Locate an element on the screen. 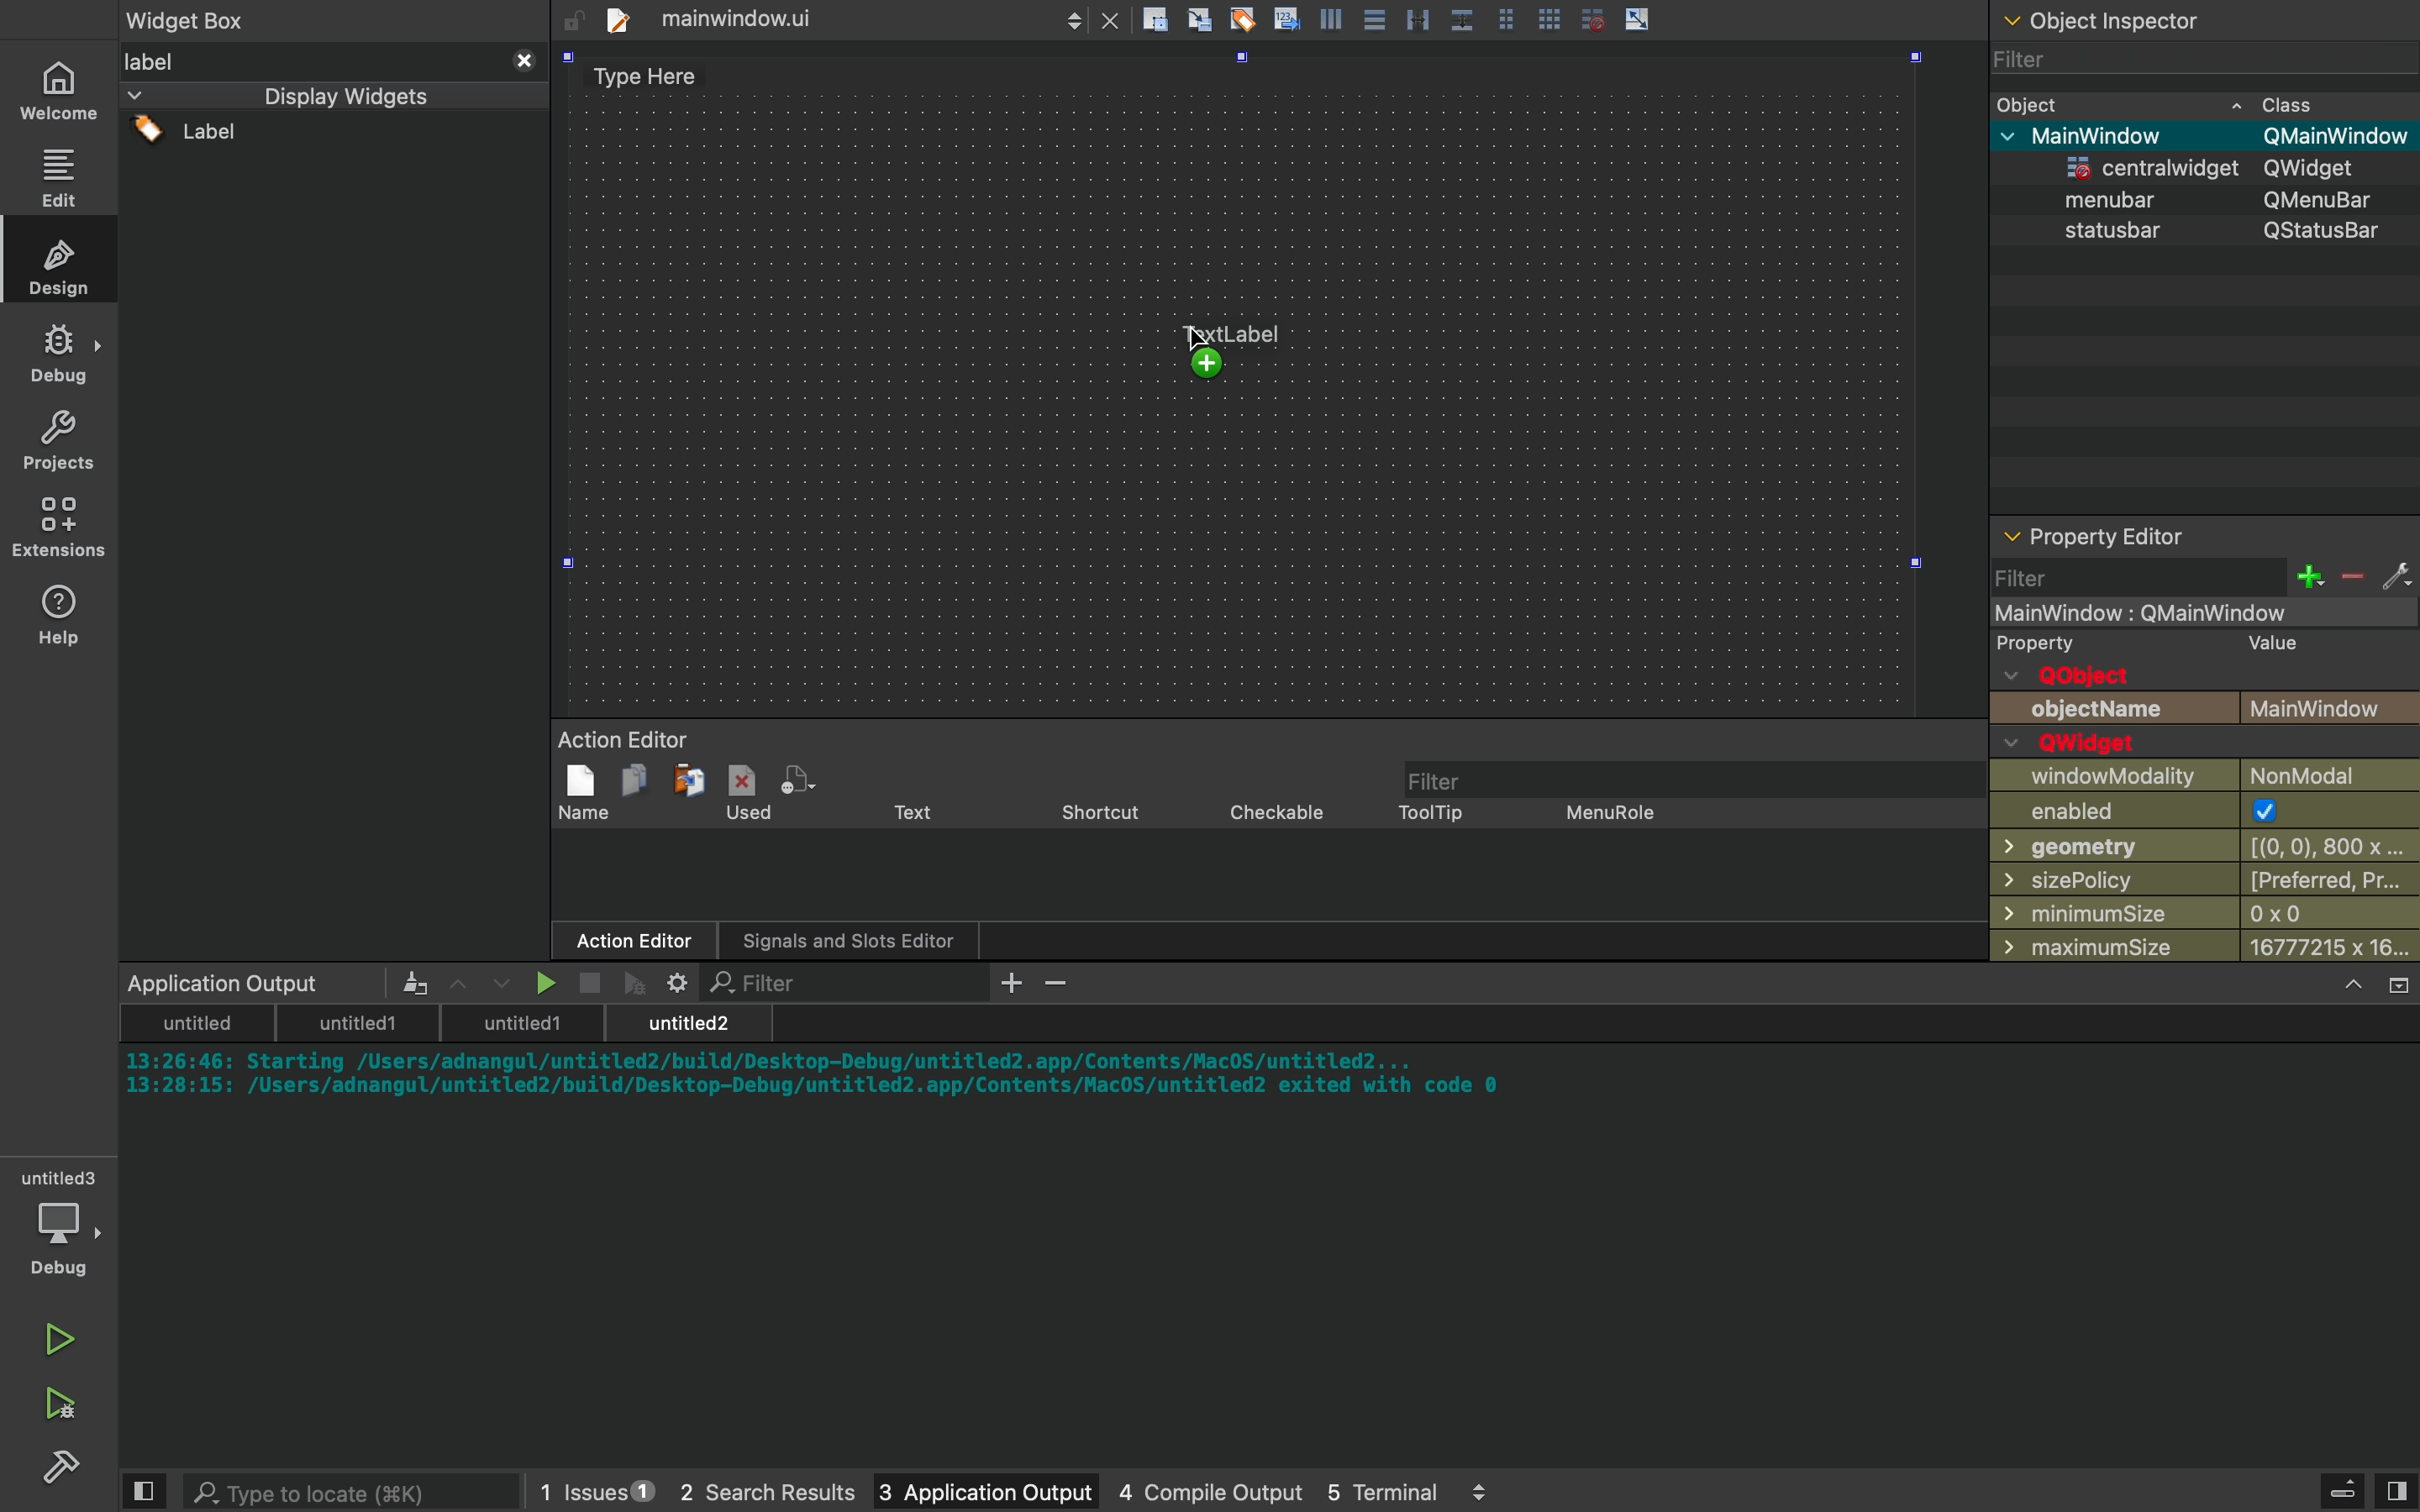  home is located at coordinates (63, 90).